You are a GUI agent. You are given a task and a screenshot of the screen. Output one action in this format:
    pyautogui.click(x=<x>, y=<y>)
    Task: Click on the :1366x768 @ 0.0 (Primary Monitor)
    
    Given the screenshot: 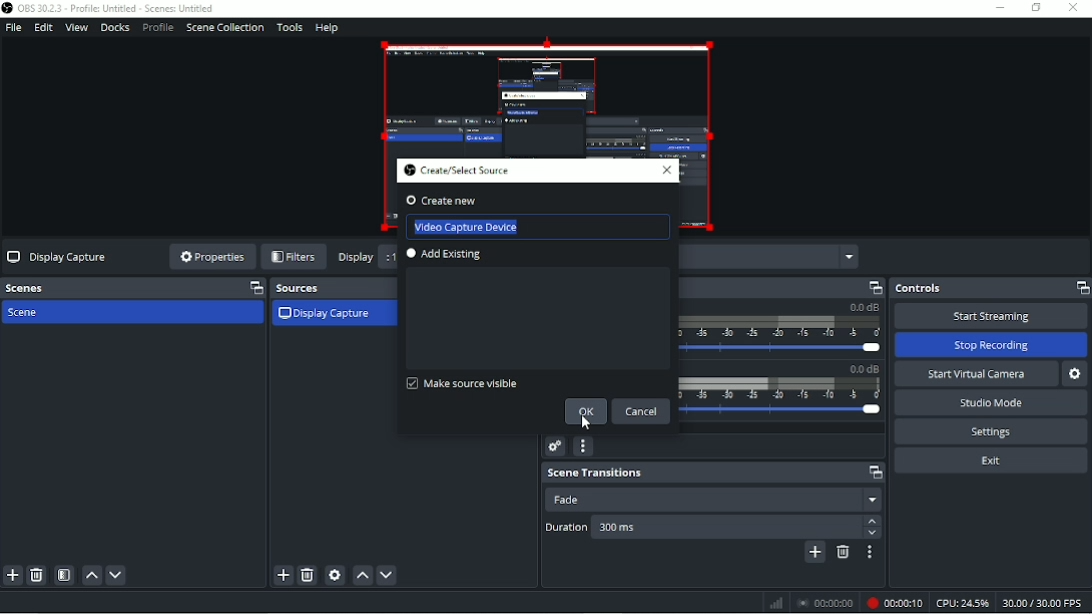 What is the action you would take?
    pyautogui.click(x=772, y=257)
    